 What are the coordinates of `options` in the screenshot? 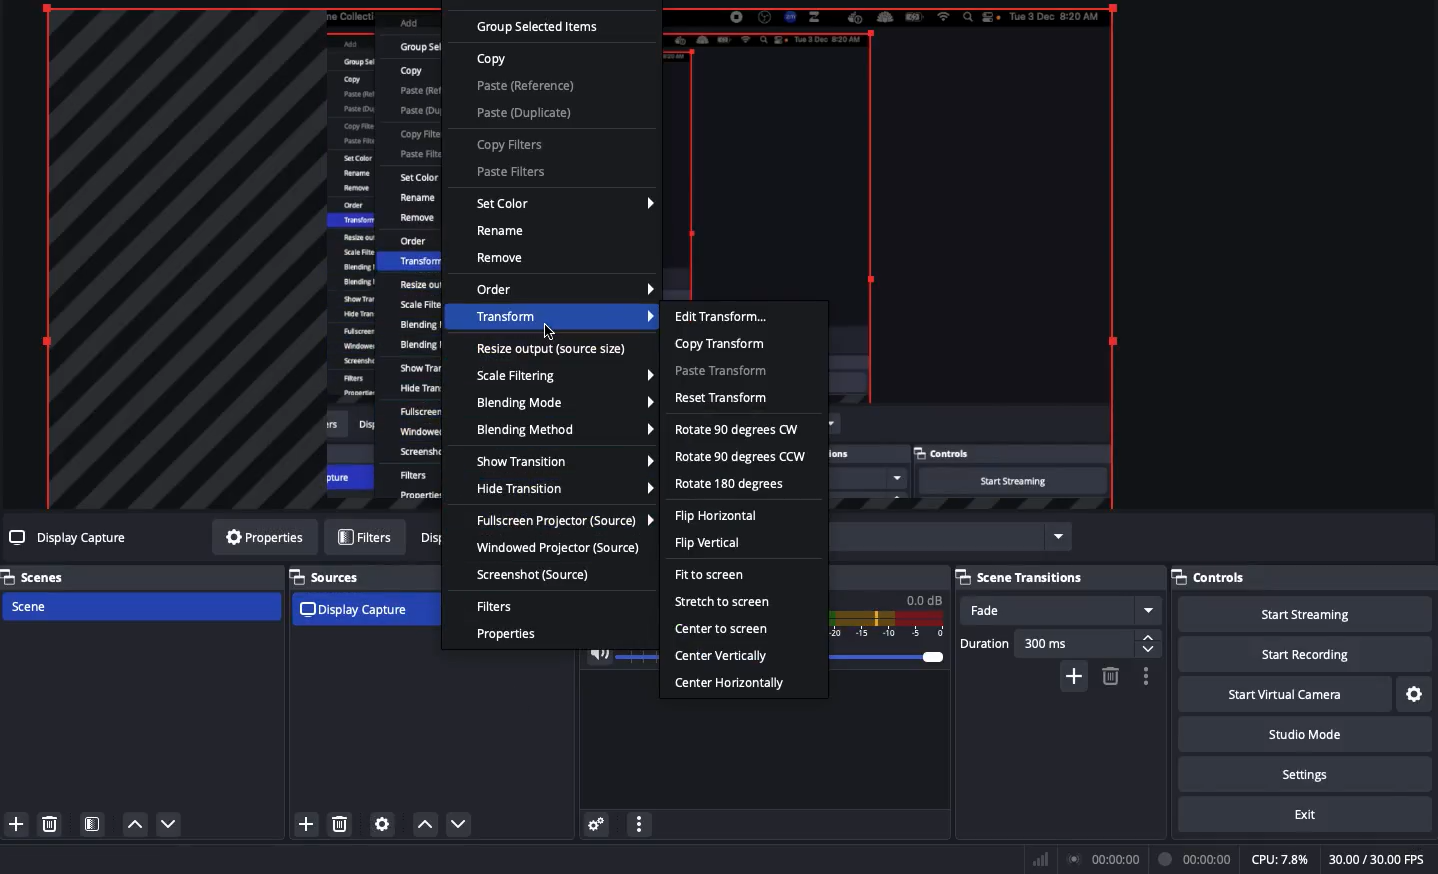 It's located at (641, 824).